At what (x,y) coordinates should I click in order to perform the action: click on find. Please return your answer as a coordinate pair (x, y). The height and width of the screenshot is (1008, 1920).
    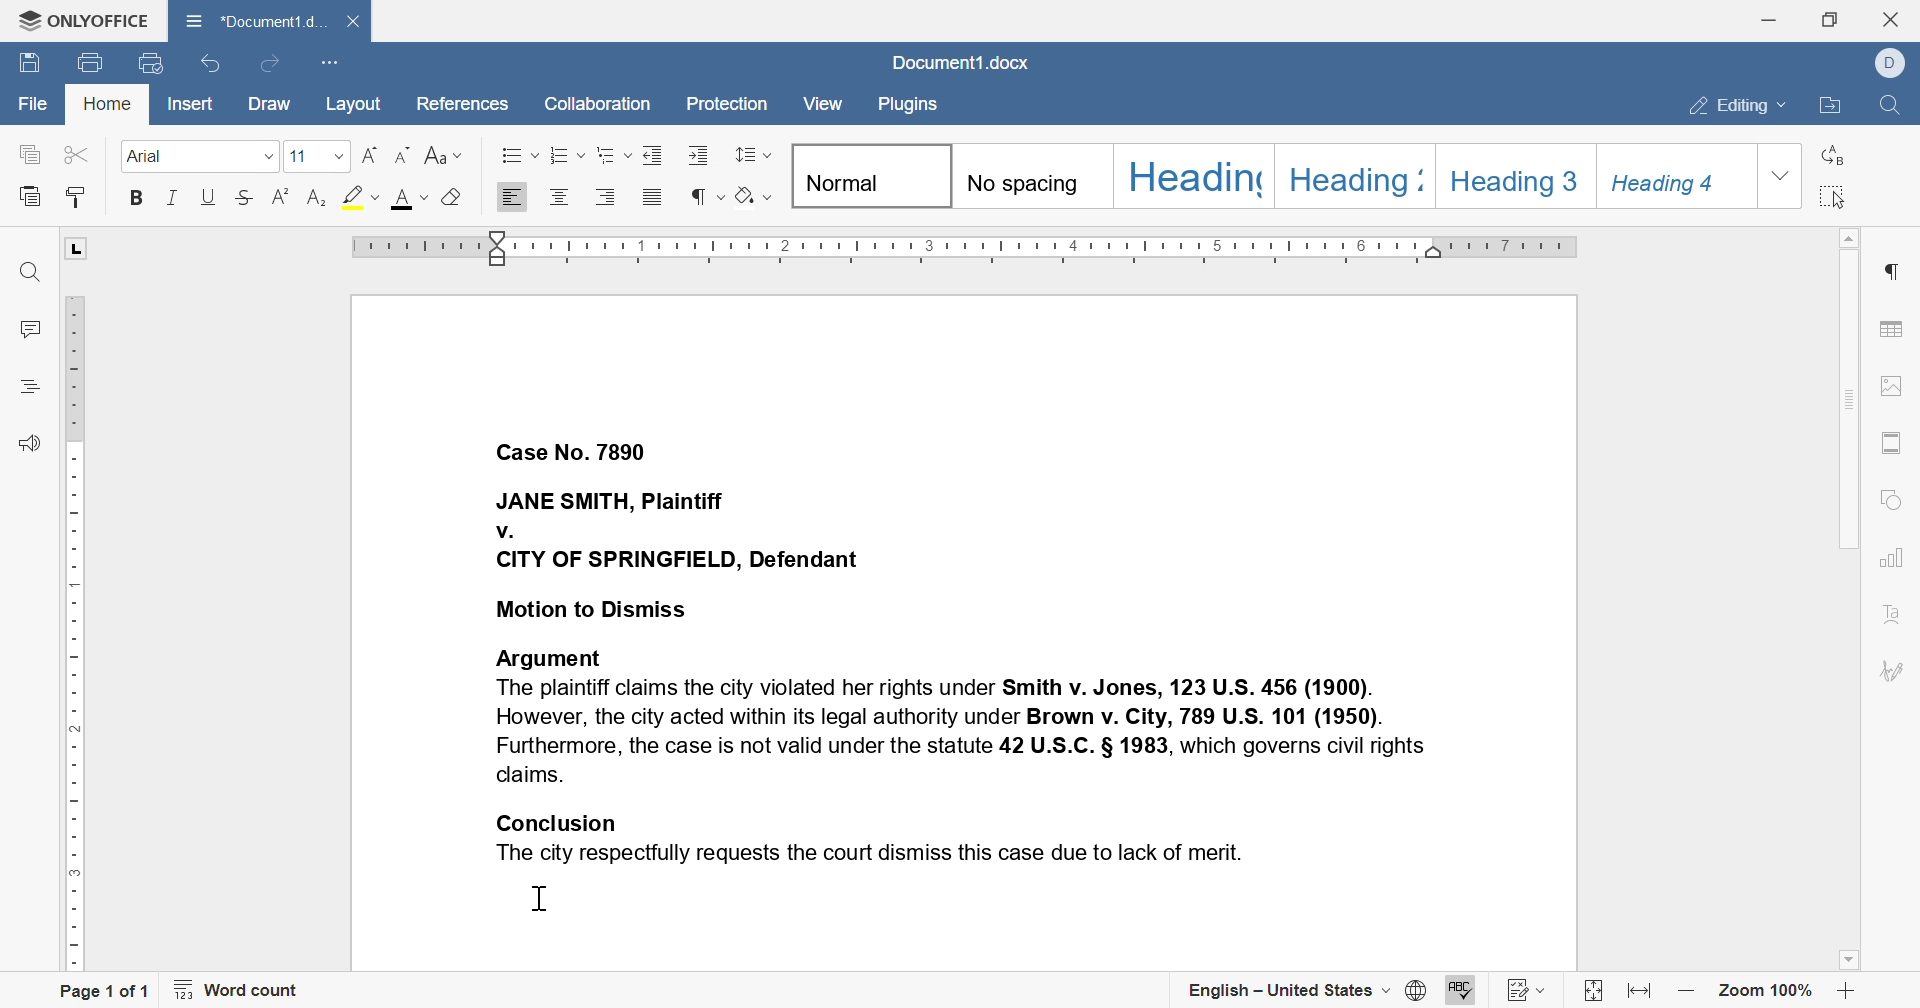
    Looking at the image, I should click on (1898, 107).